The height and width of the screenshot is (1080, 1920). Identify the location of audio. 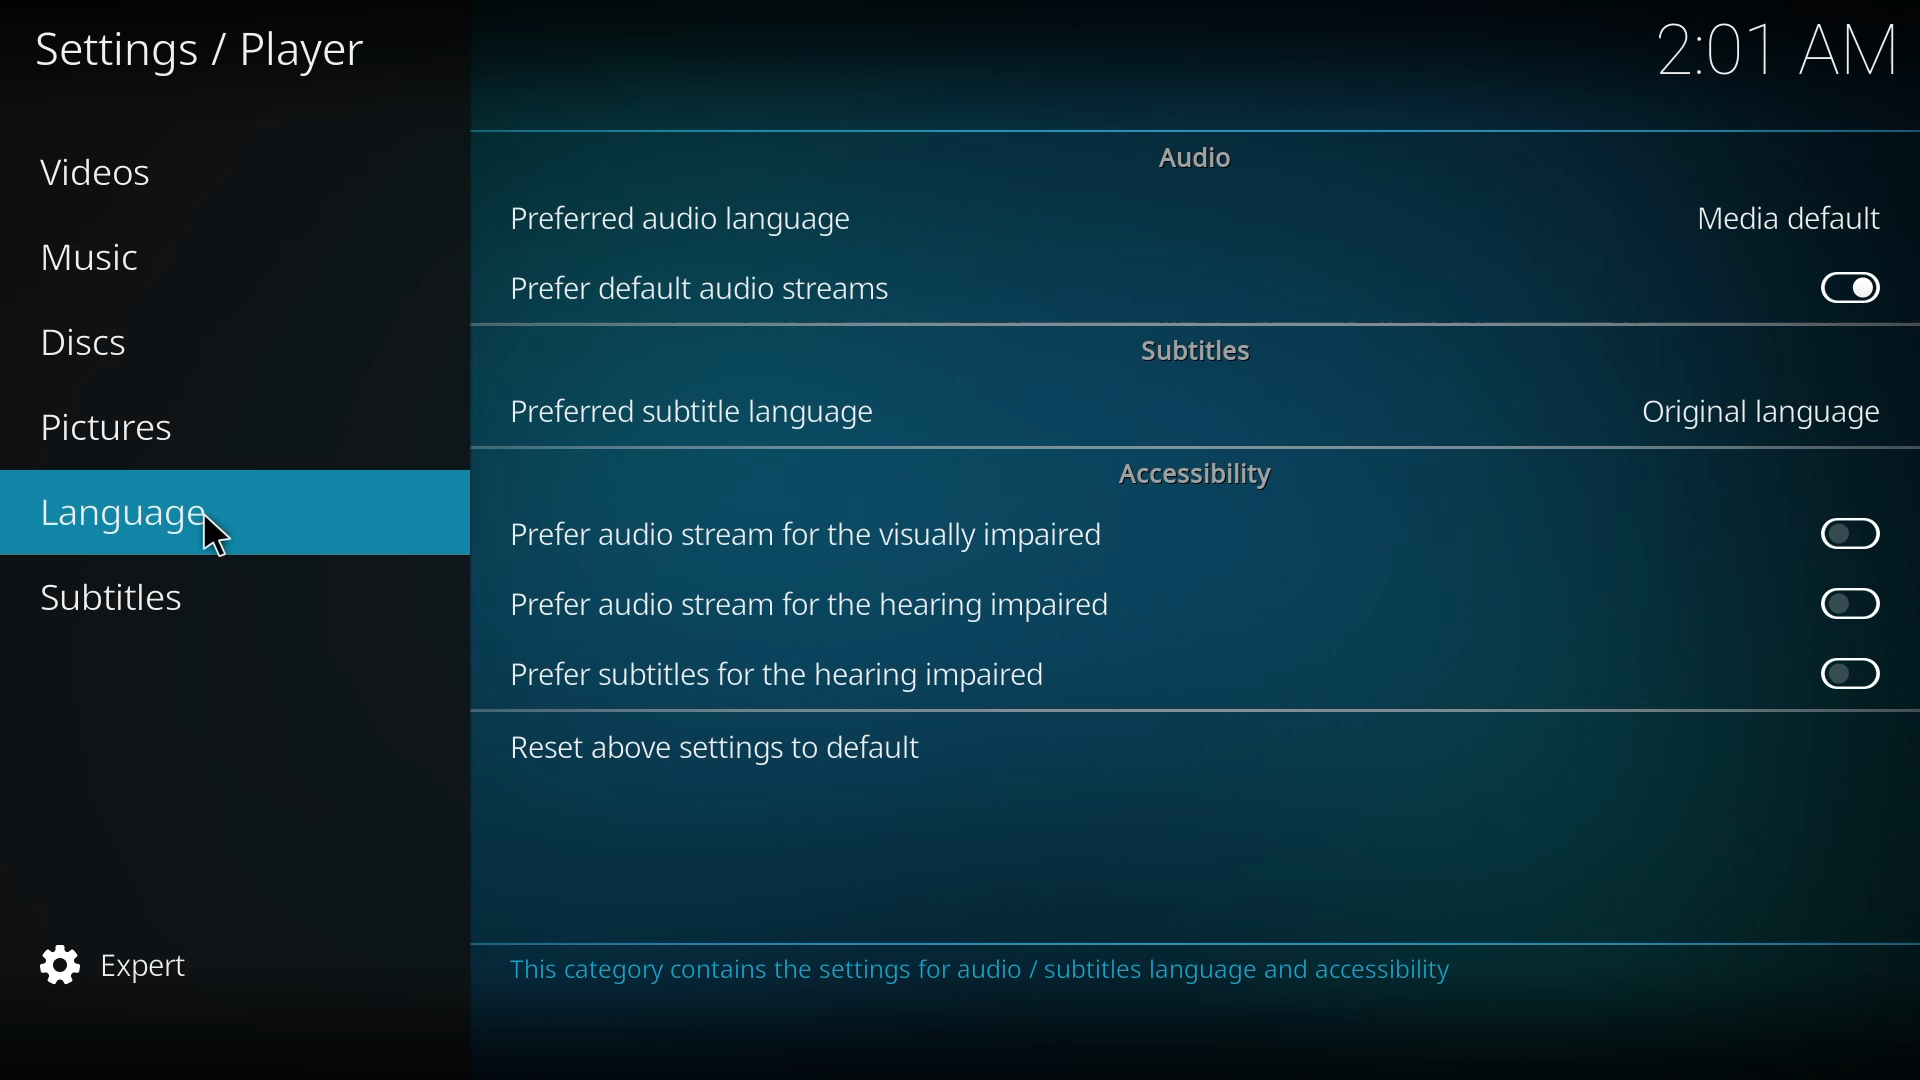
(1201, 156).